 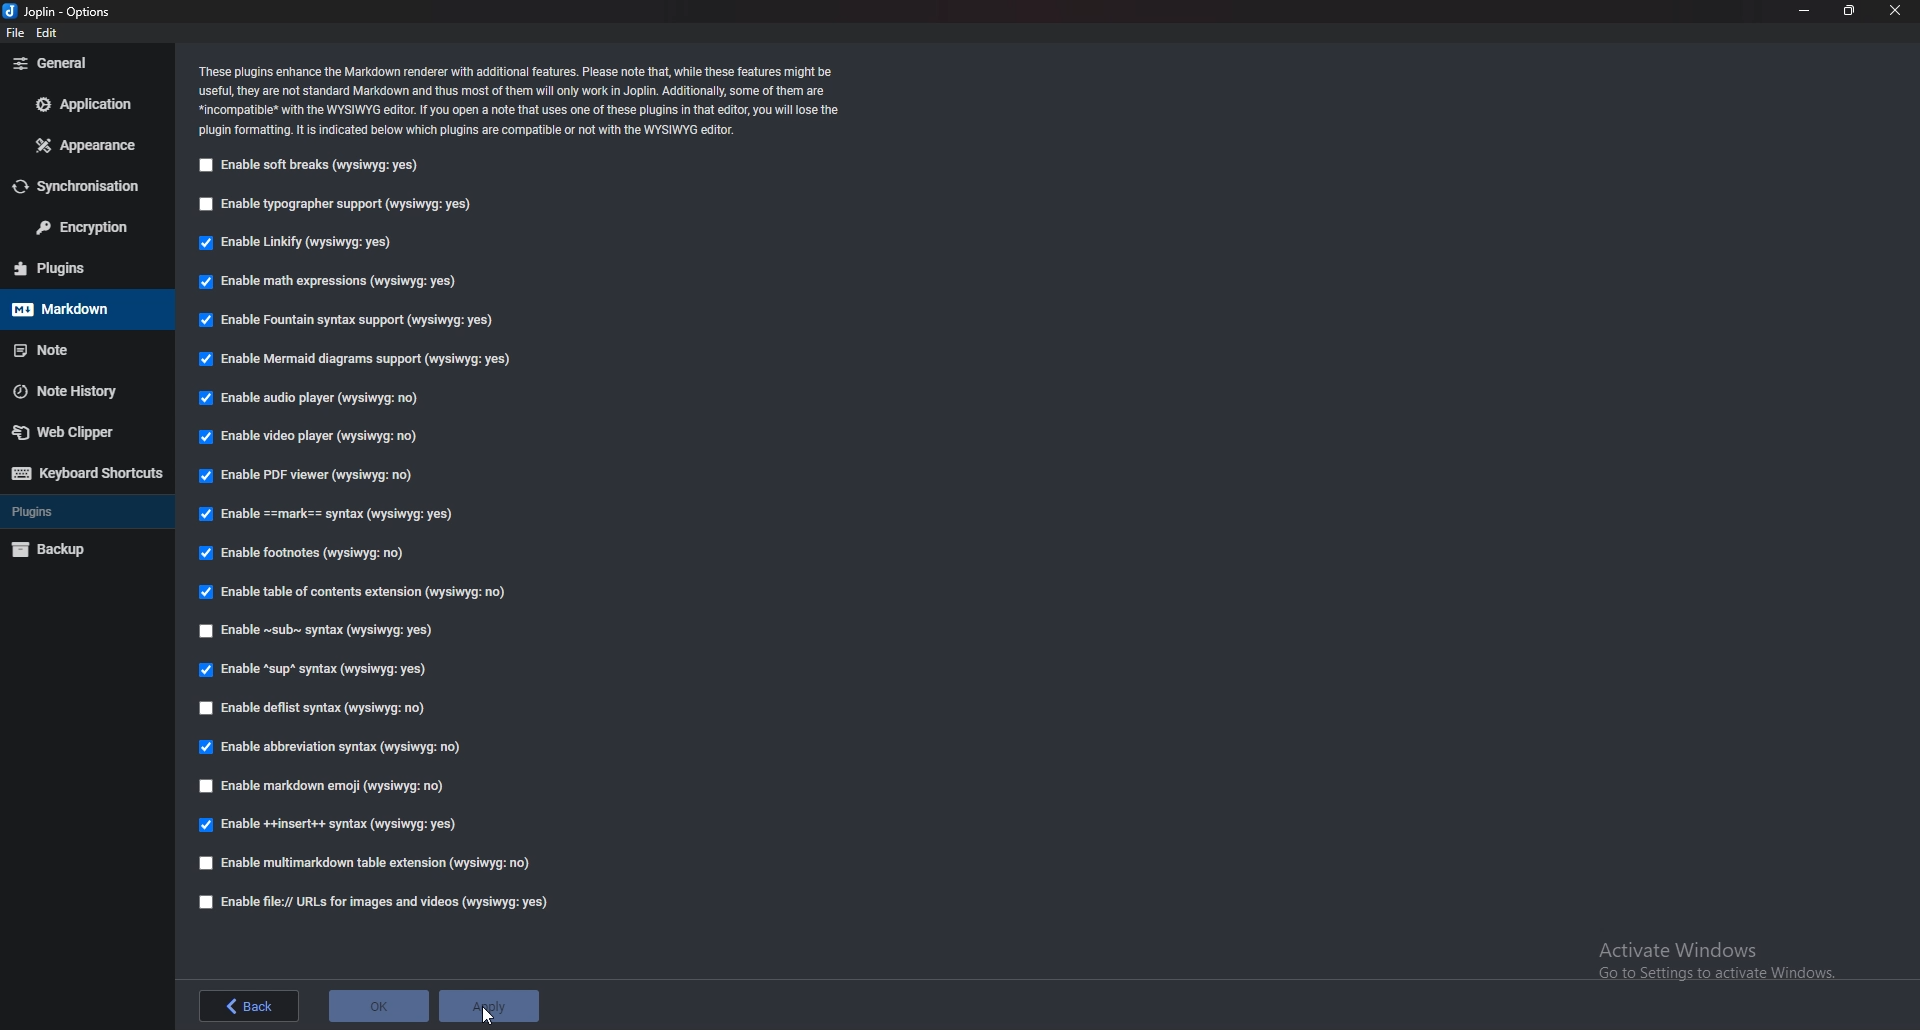 I want to click on markdown, so click(x=77, y=309).